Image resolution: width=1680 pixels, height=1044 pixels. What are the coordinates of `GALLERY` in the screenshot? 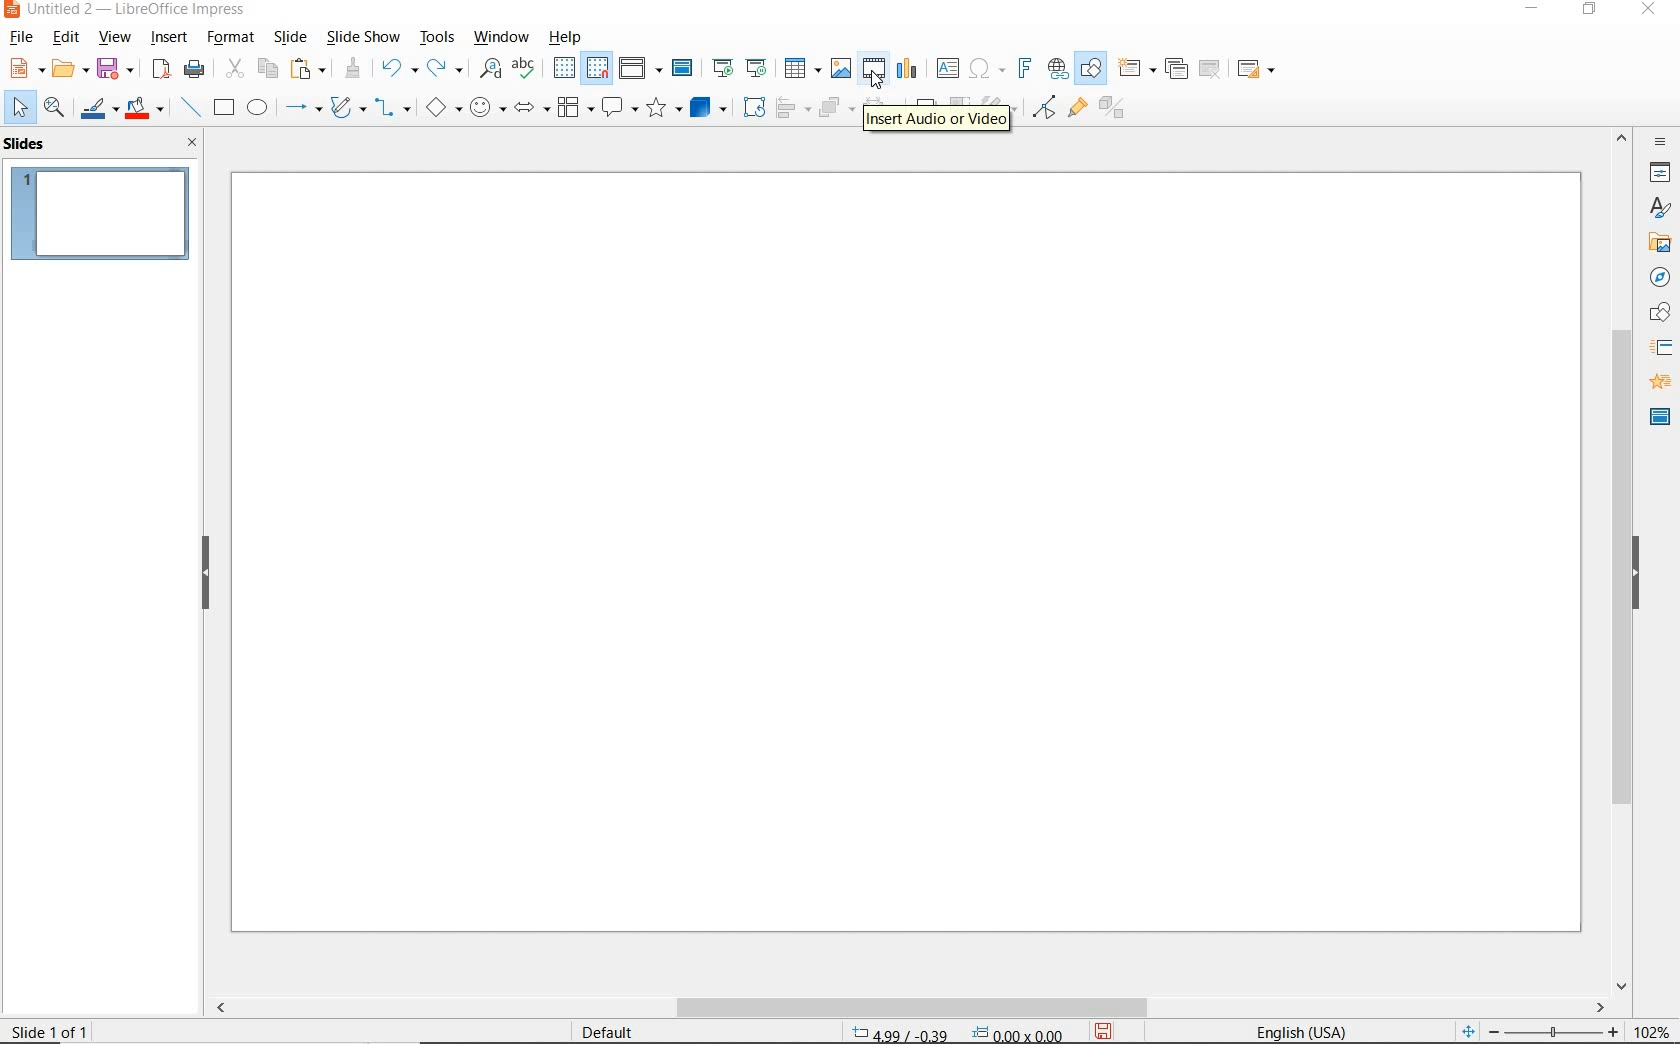 It's located at (1660, 245).